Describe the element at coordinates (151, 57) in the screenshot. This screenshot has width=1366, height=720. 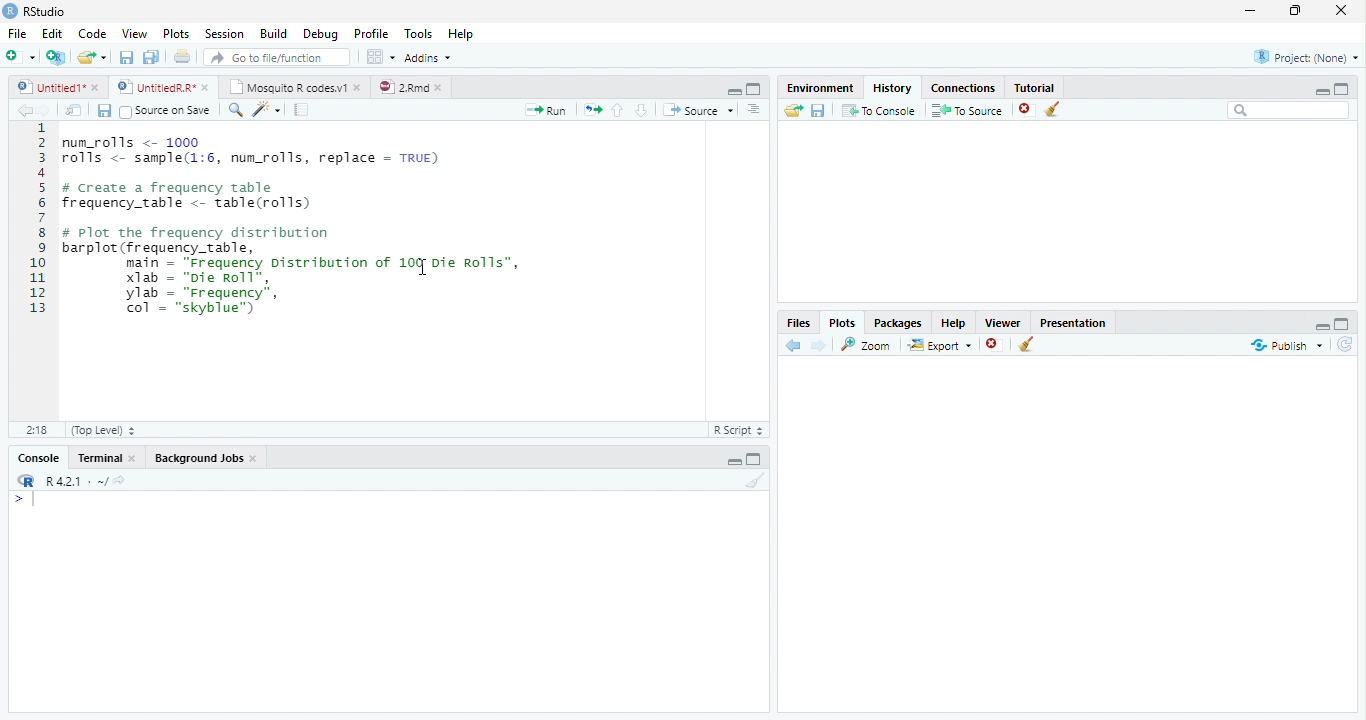
I see `Save all open files` at that location.